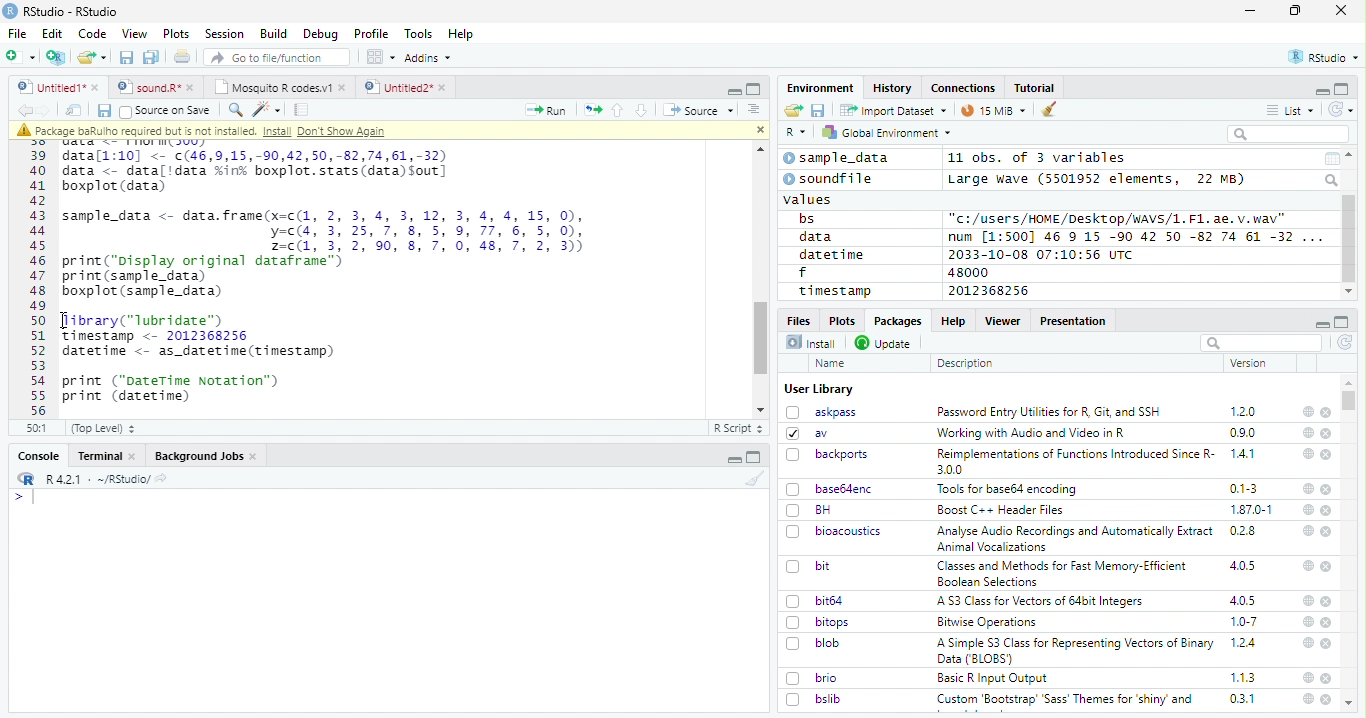 This screenshot has width=1366, height=718. What do you see at coordinates (811, 342) in the screenshot?
I see `Install` at bounding box center [811, 342].